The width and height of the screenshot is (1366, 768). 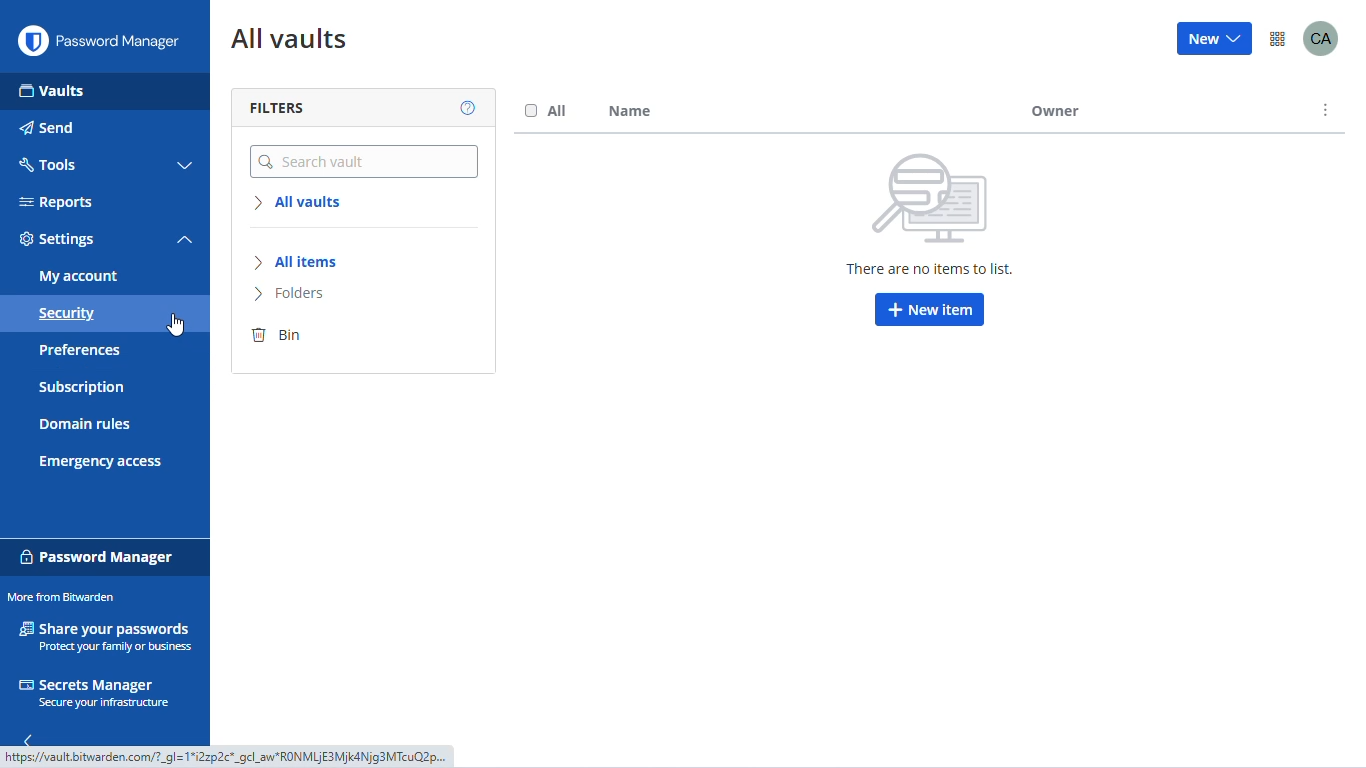 I want to click on search vault, so click(x=365, y=162).